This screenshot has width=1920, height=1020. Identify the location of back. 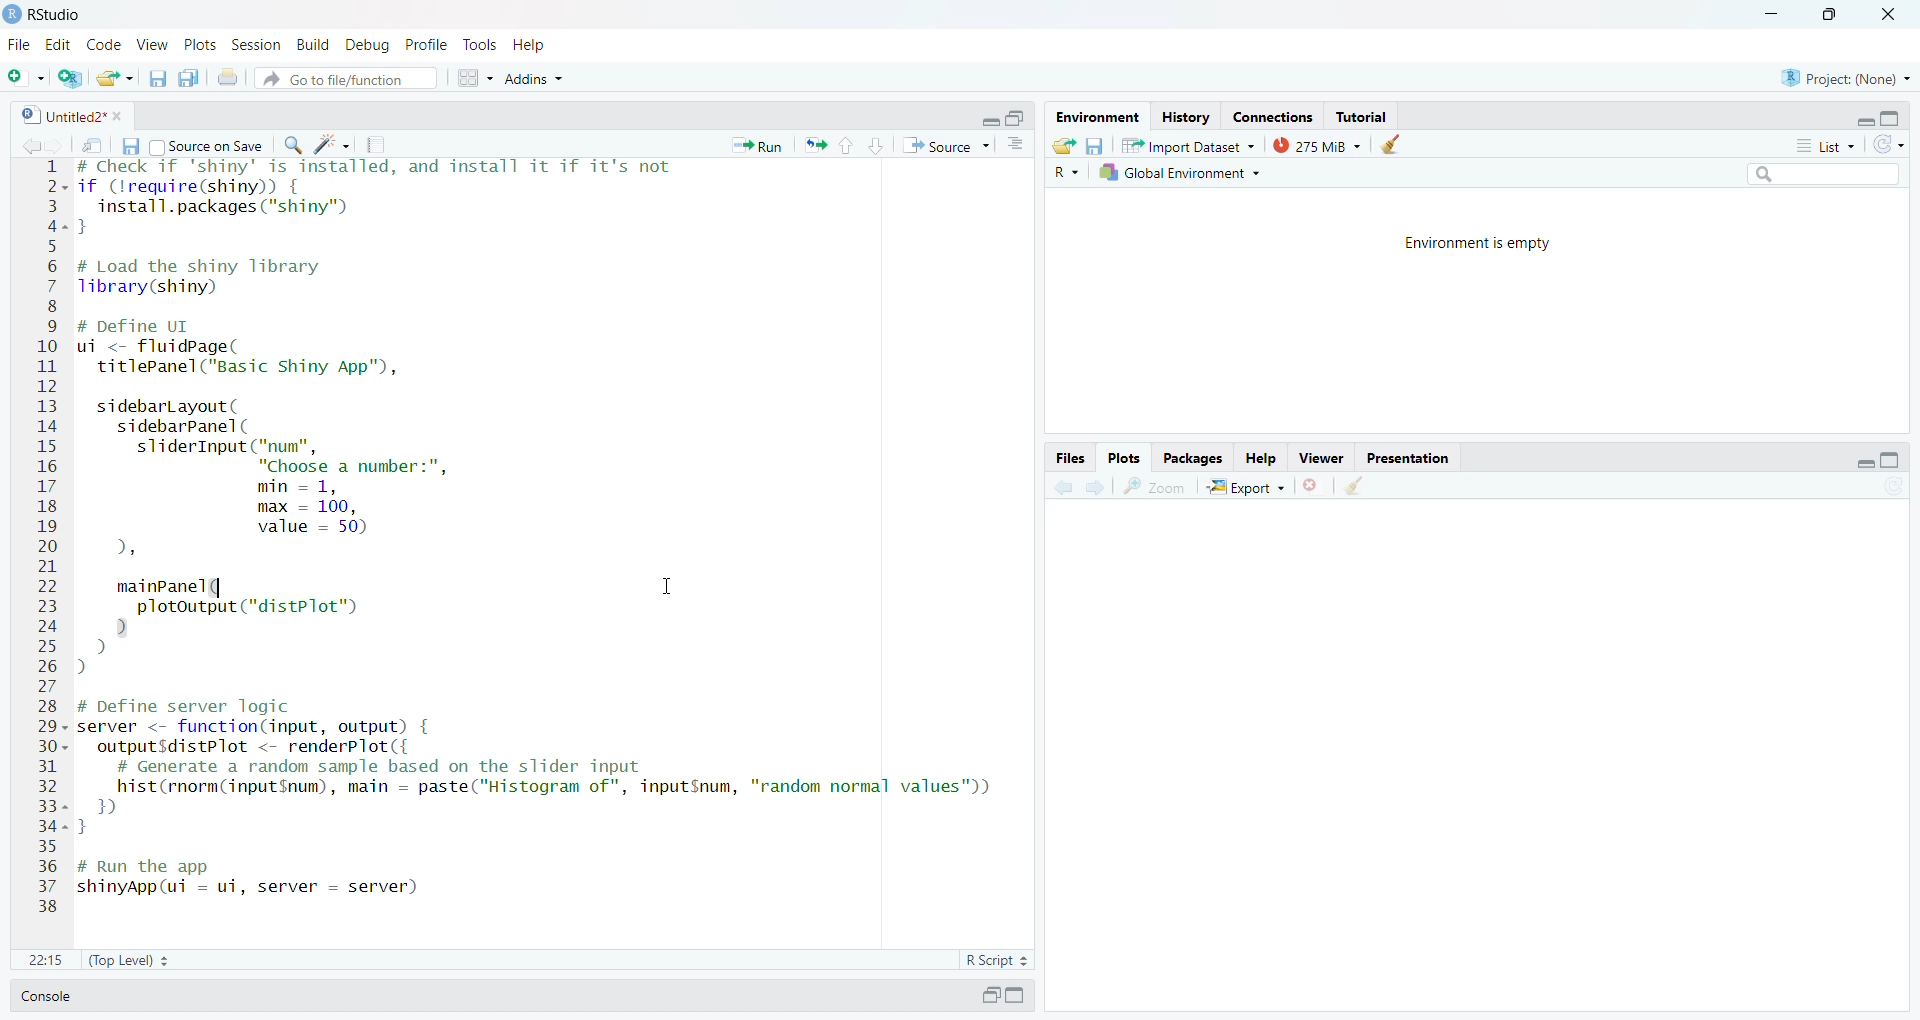
(28, 146).